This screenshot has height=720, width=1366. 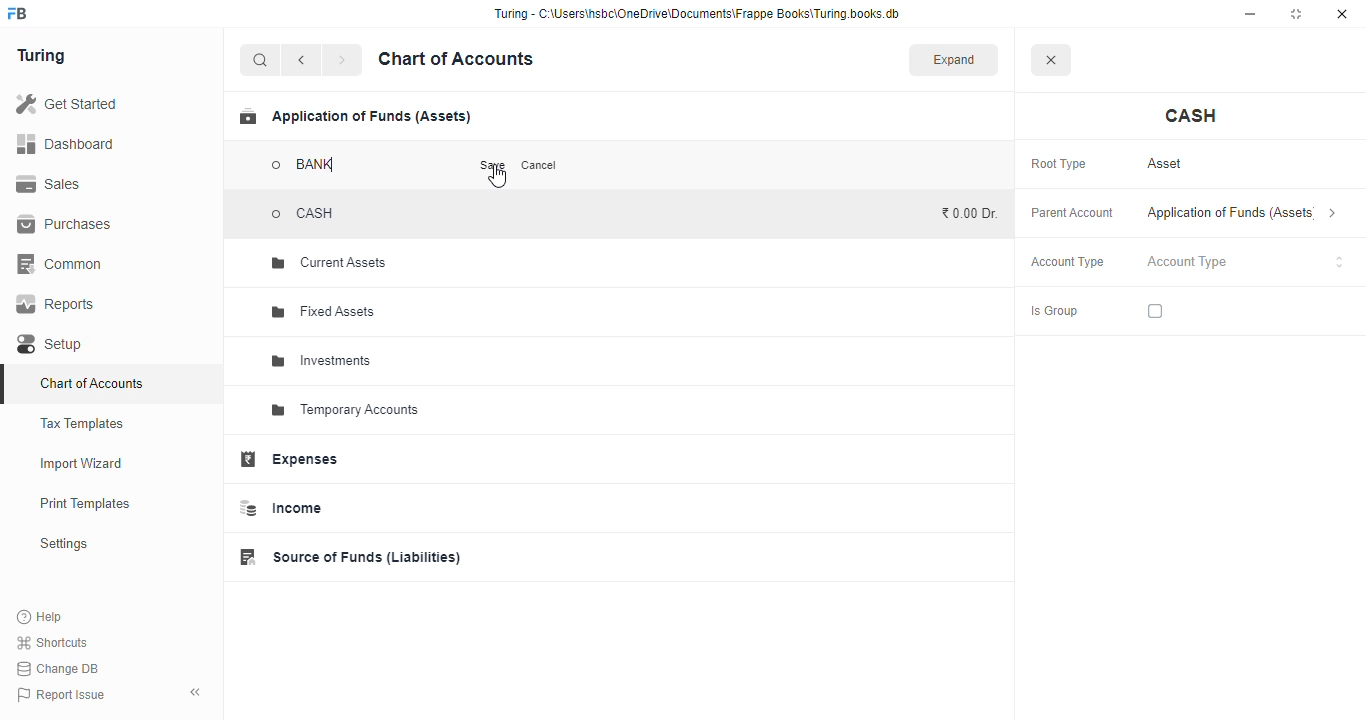 What do you see at coordinates (63, 543) in the screenshot?
I see `settings` at bounding box center [63, 543].